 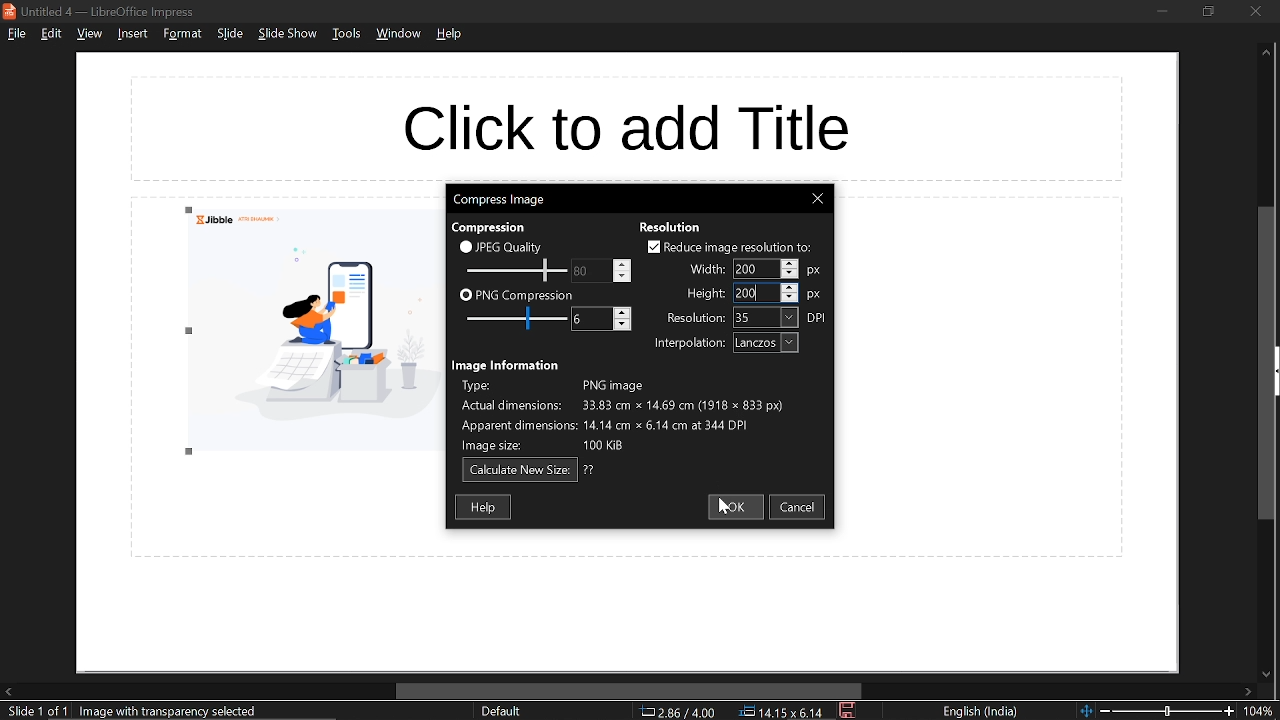 I want to click on resolution, so click(x=671, y=227).